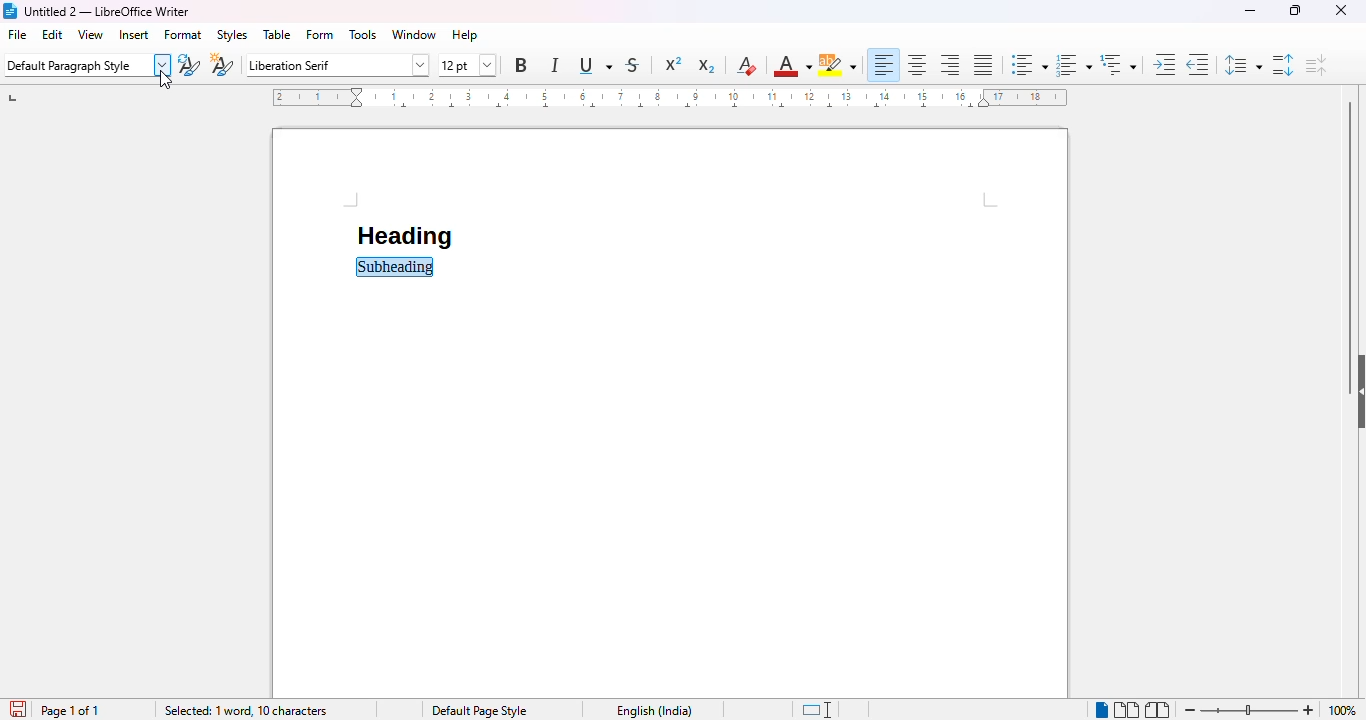 The image size is (1366, 720). Describe the element at coordinates (837, 65) in the screenshot. I see `character highlighting color` at that location.